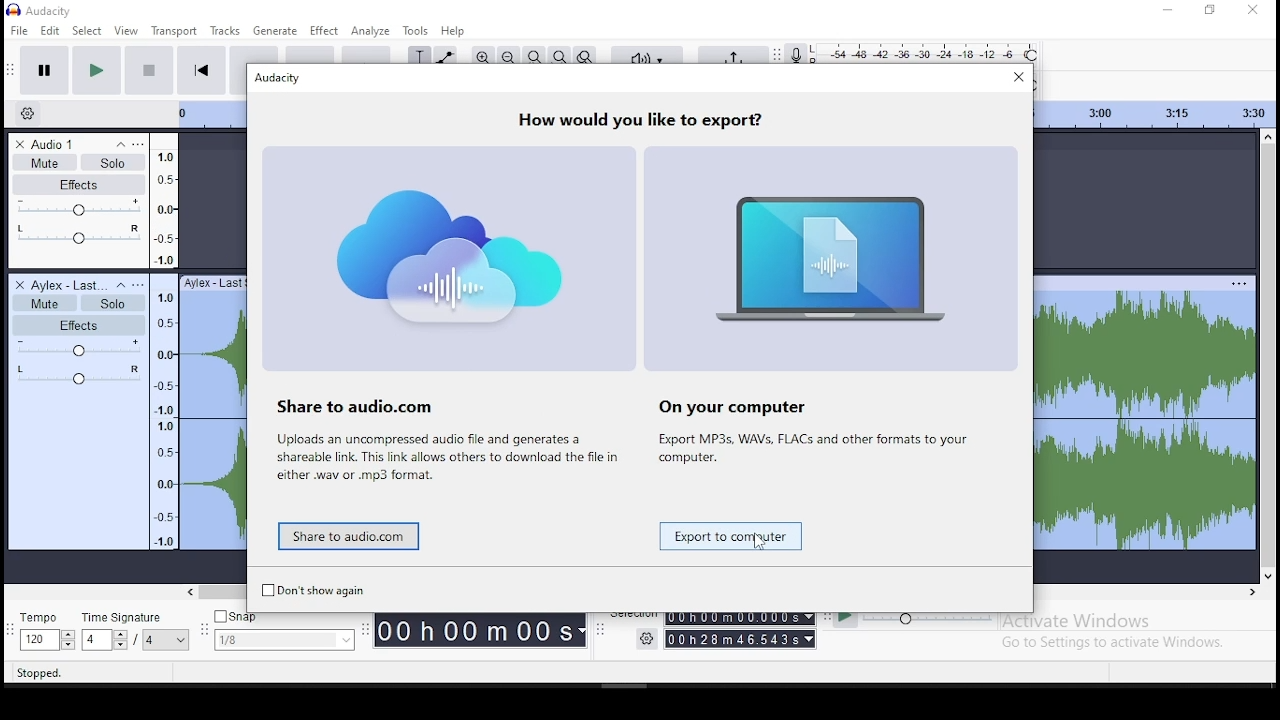  I want to click on play, so click(98, 72).